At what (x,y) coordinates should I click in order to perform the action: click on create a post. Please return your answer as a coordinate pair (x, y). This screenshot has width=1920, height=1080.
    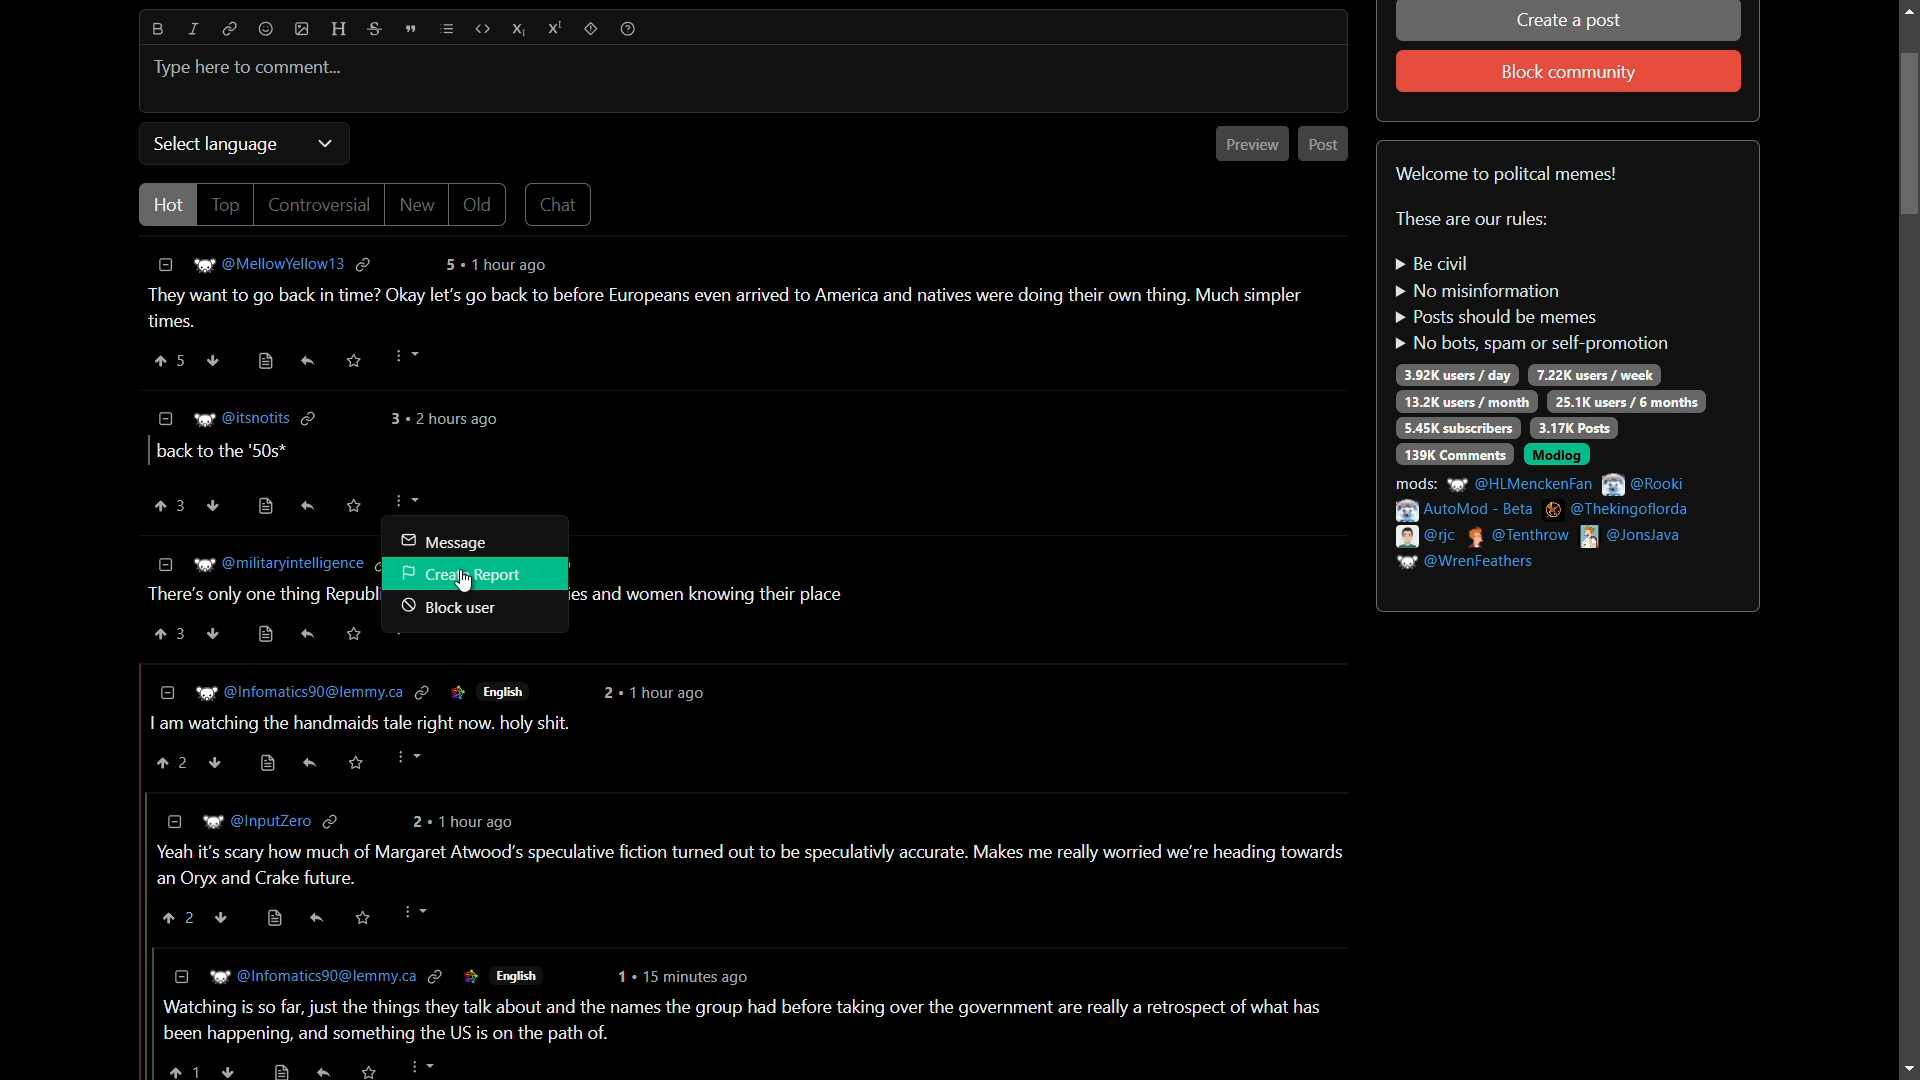
    Looking at the image, I should click on (1571, 23).